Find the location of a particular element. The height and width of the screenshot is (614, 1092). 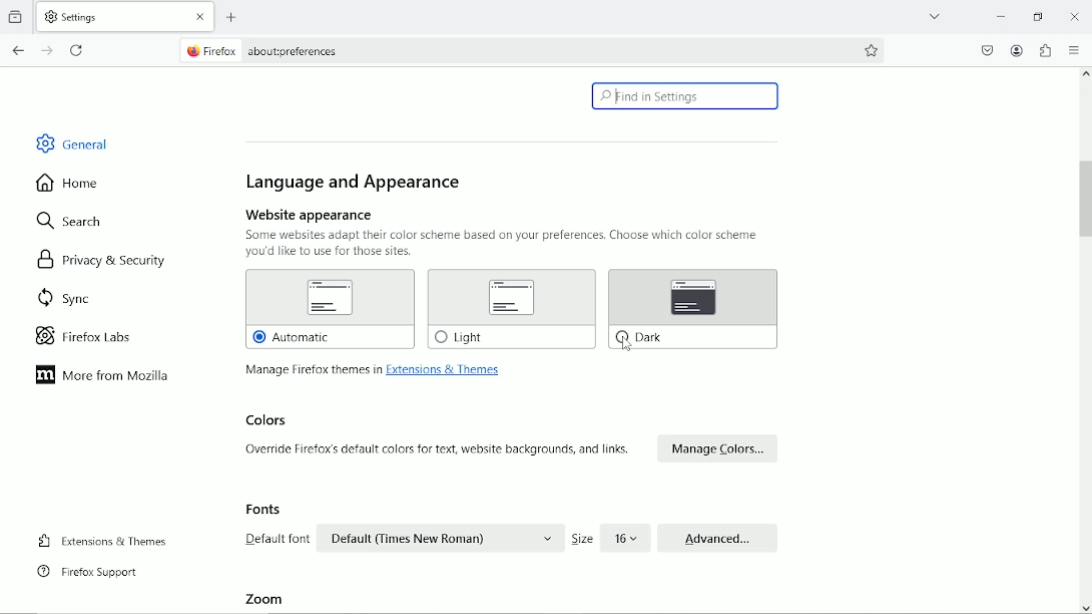

extensions and themes is located at coordinates (103, 541).